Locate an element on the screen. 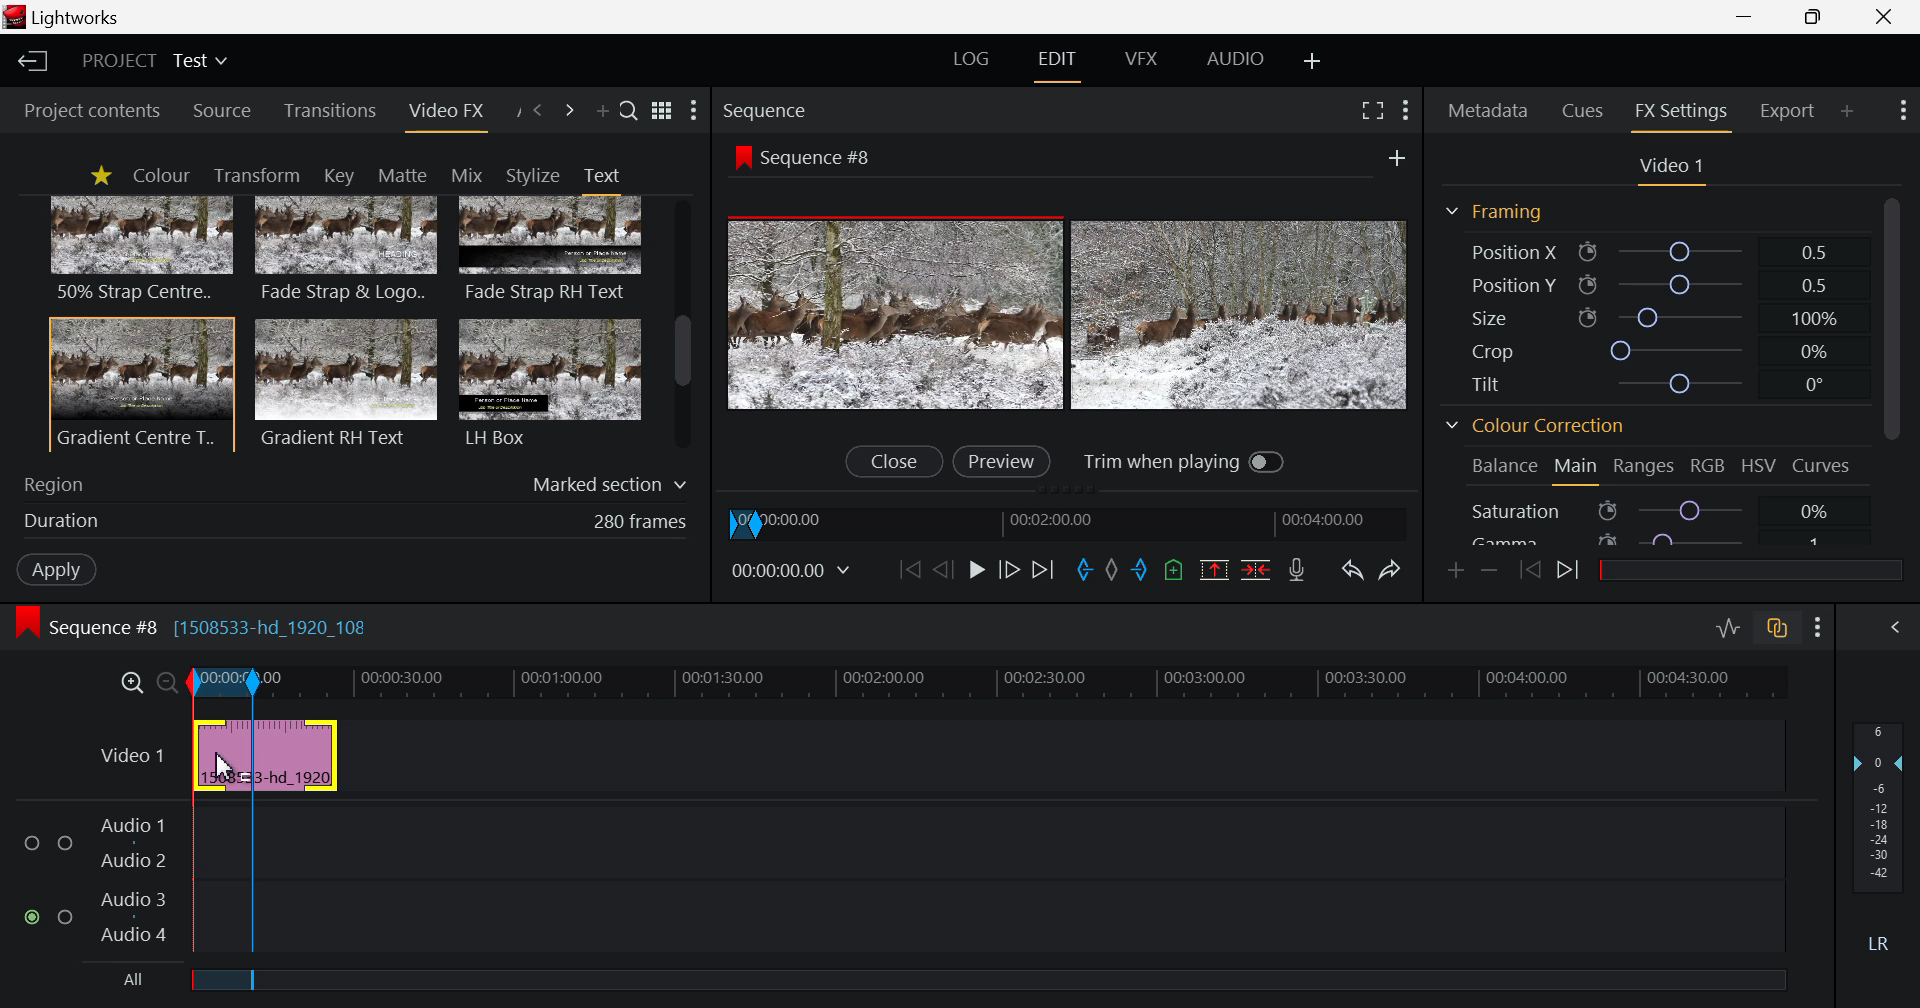 This screenshot has height=1008, width=1920. Colour is located at coordinates (160, 176).